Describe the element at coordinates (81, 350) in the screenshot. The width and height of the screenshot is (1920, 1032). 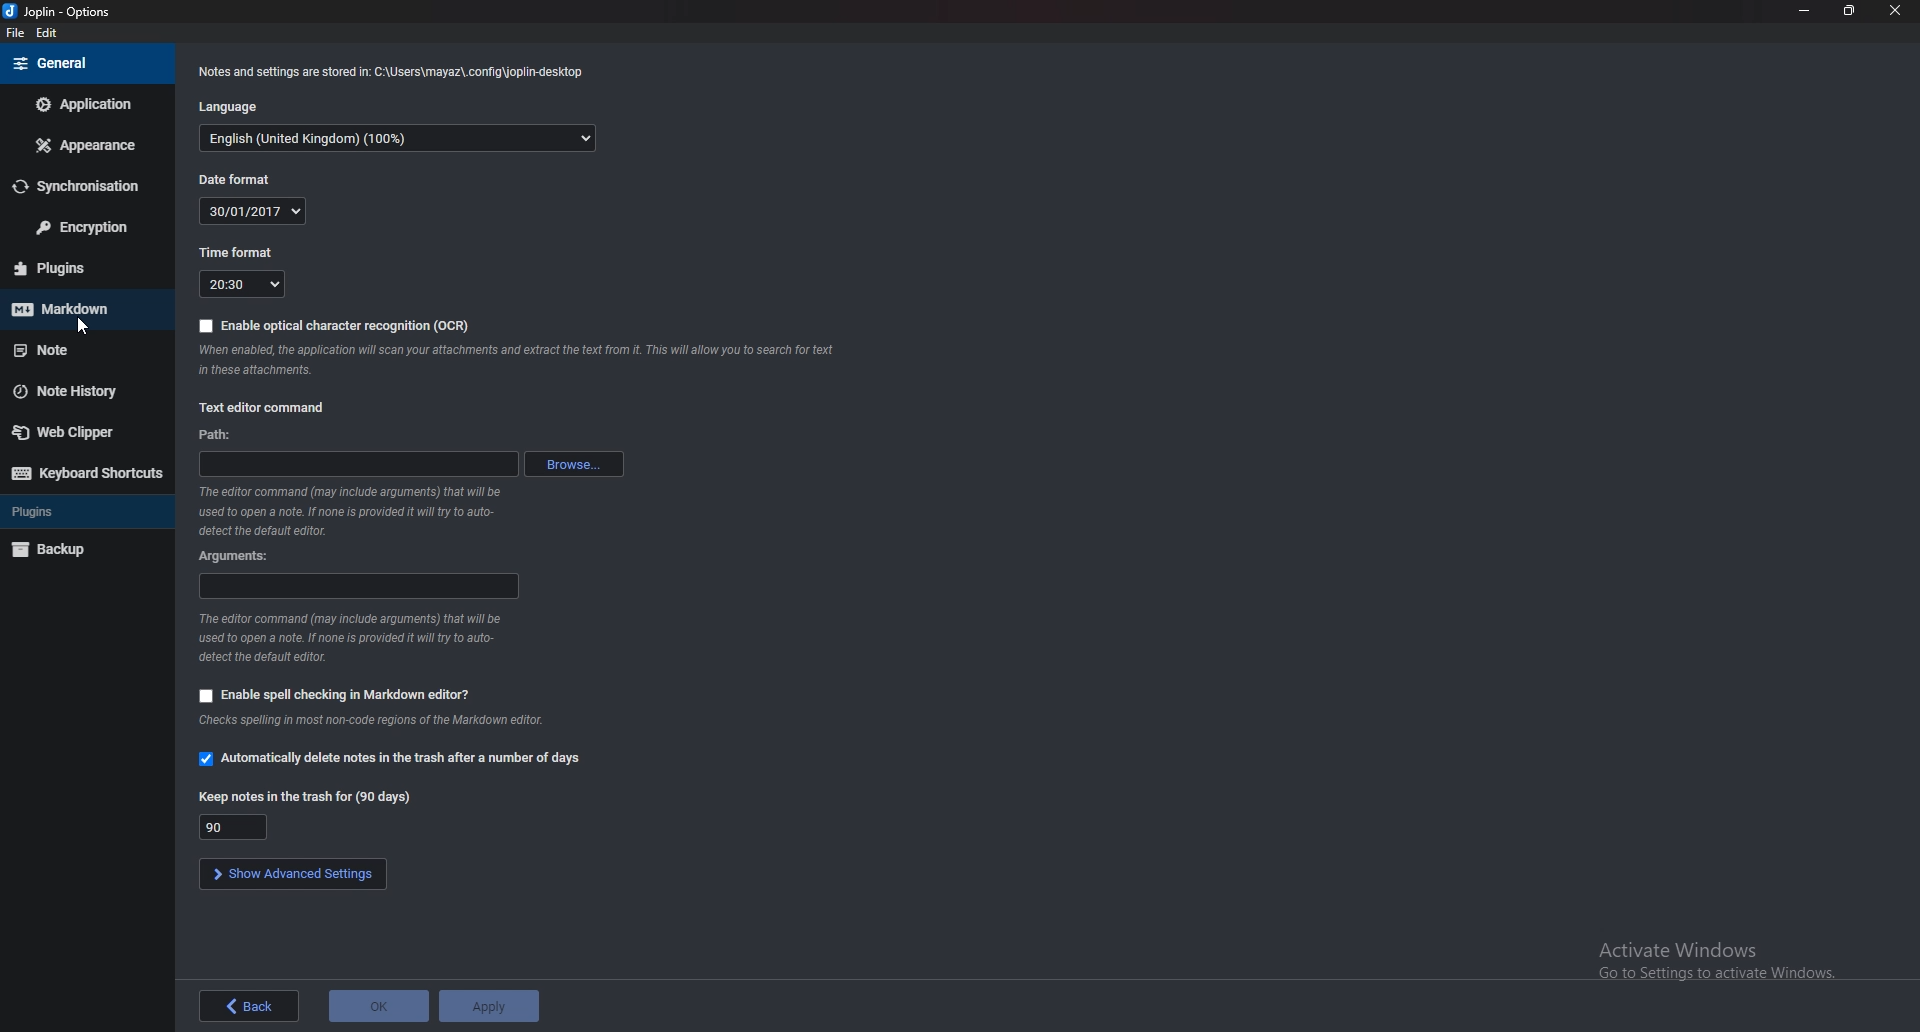
I see `note` at that location.